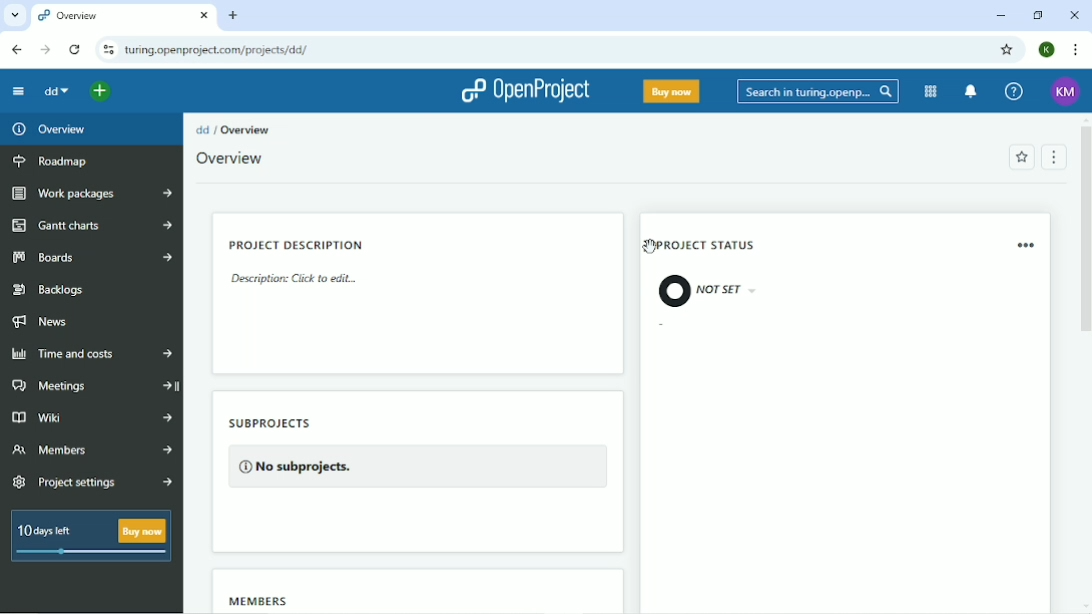  I want to click on OpenProject, so click(526, 92).